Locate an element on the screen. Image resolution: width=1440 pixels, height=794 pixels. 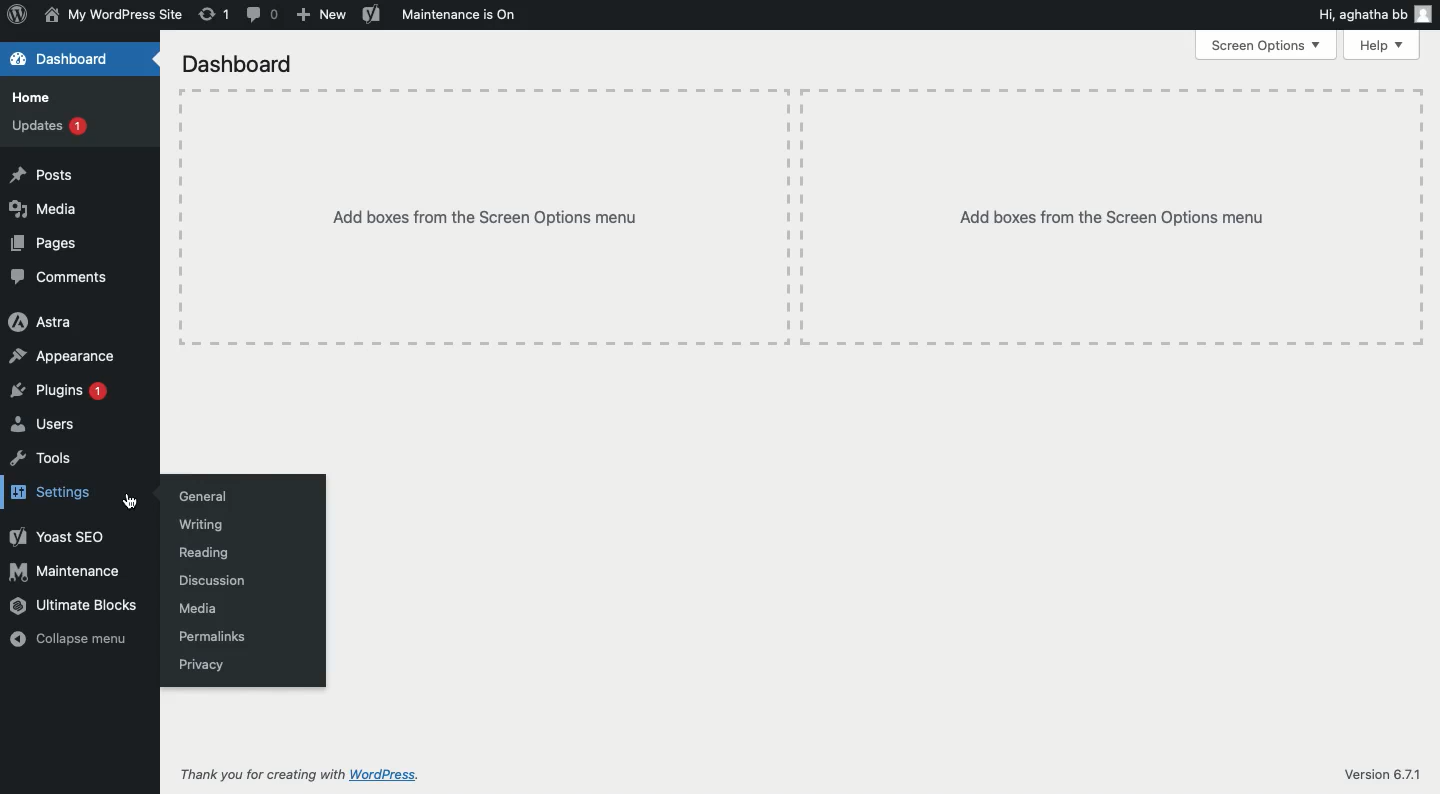
Media is located at coordinates (198, 608).